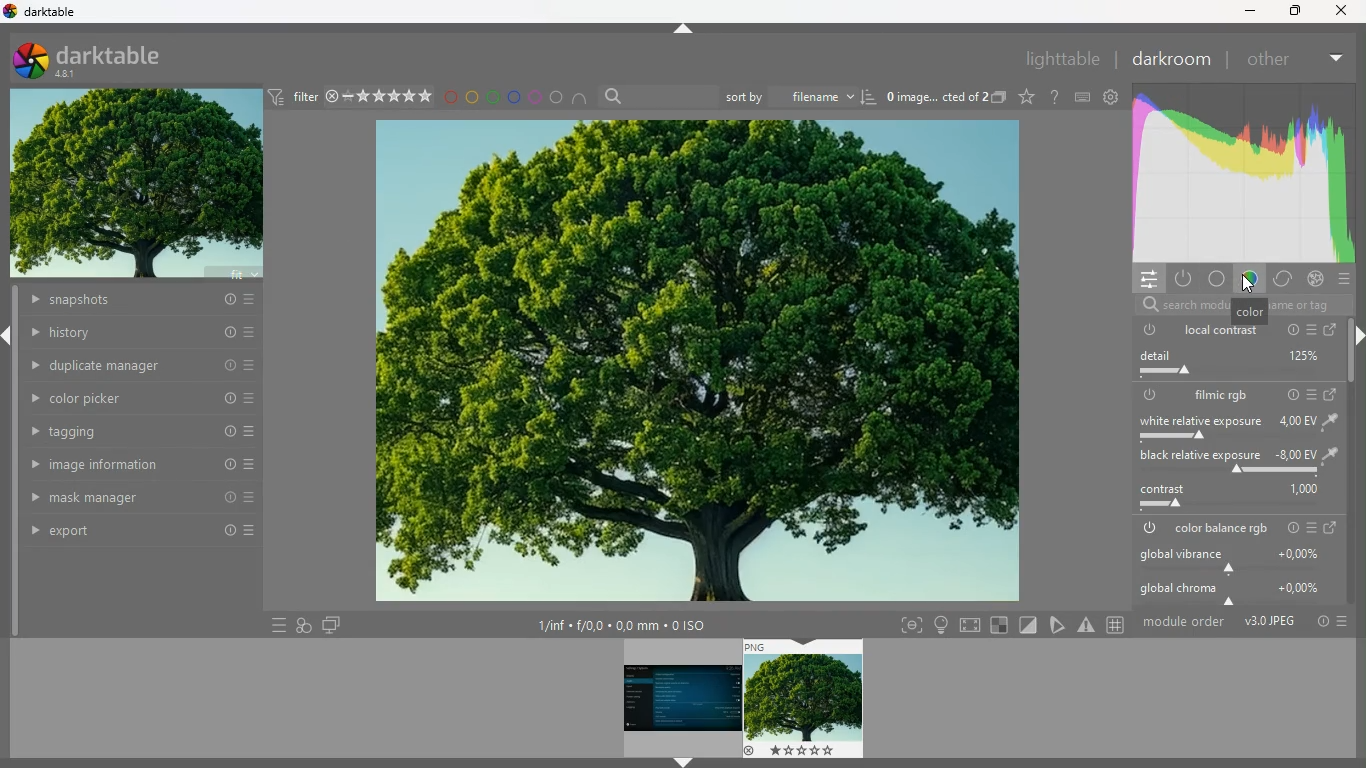 This screenshot has height=768, width=1366. Describe the element at coordinates (1217, 280) in the screenshot. I see `circle` at that location.